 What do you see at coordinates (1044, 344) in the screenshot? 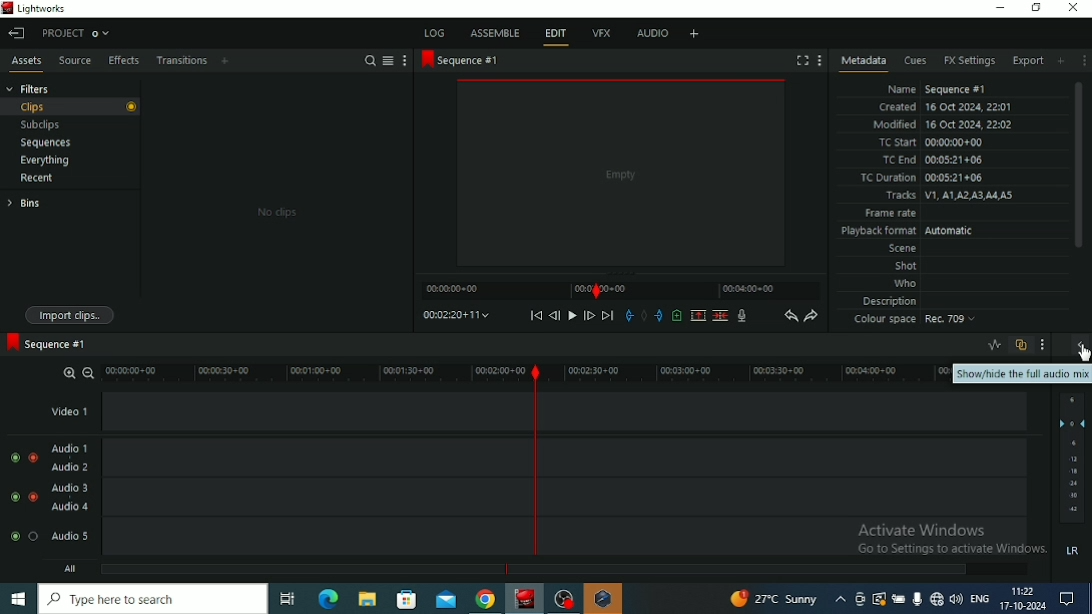
I see `Show settings menu` at bounding box center [1044, 344].